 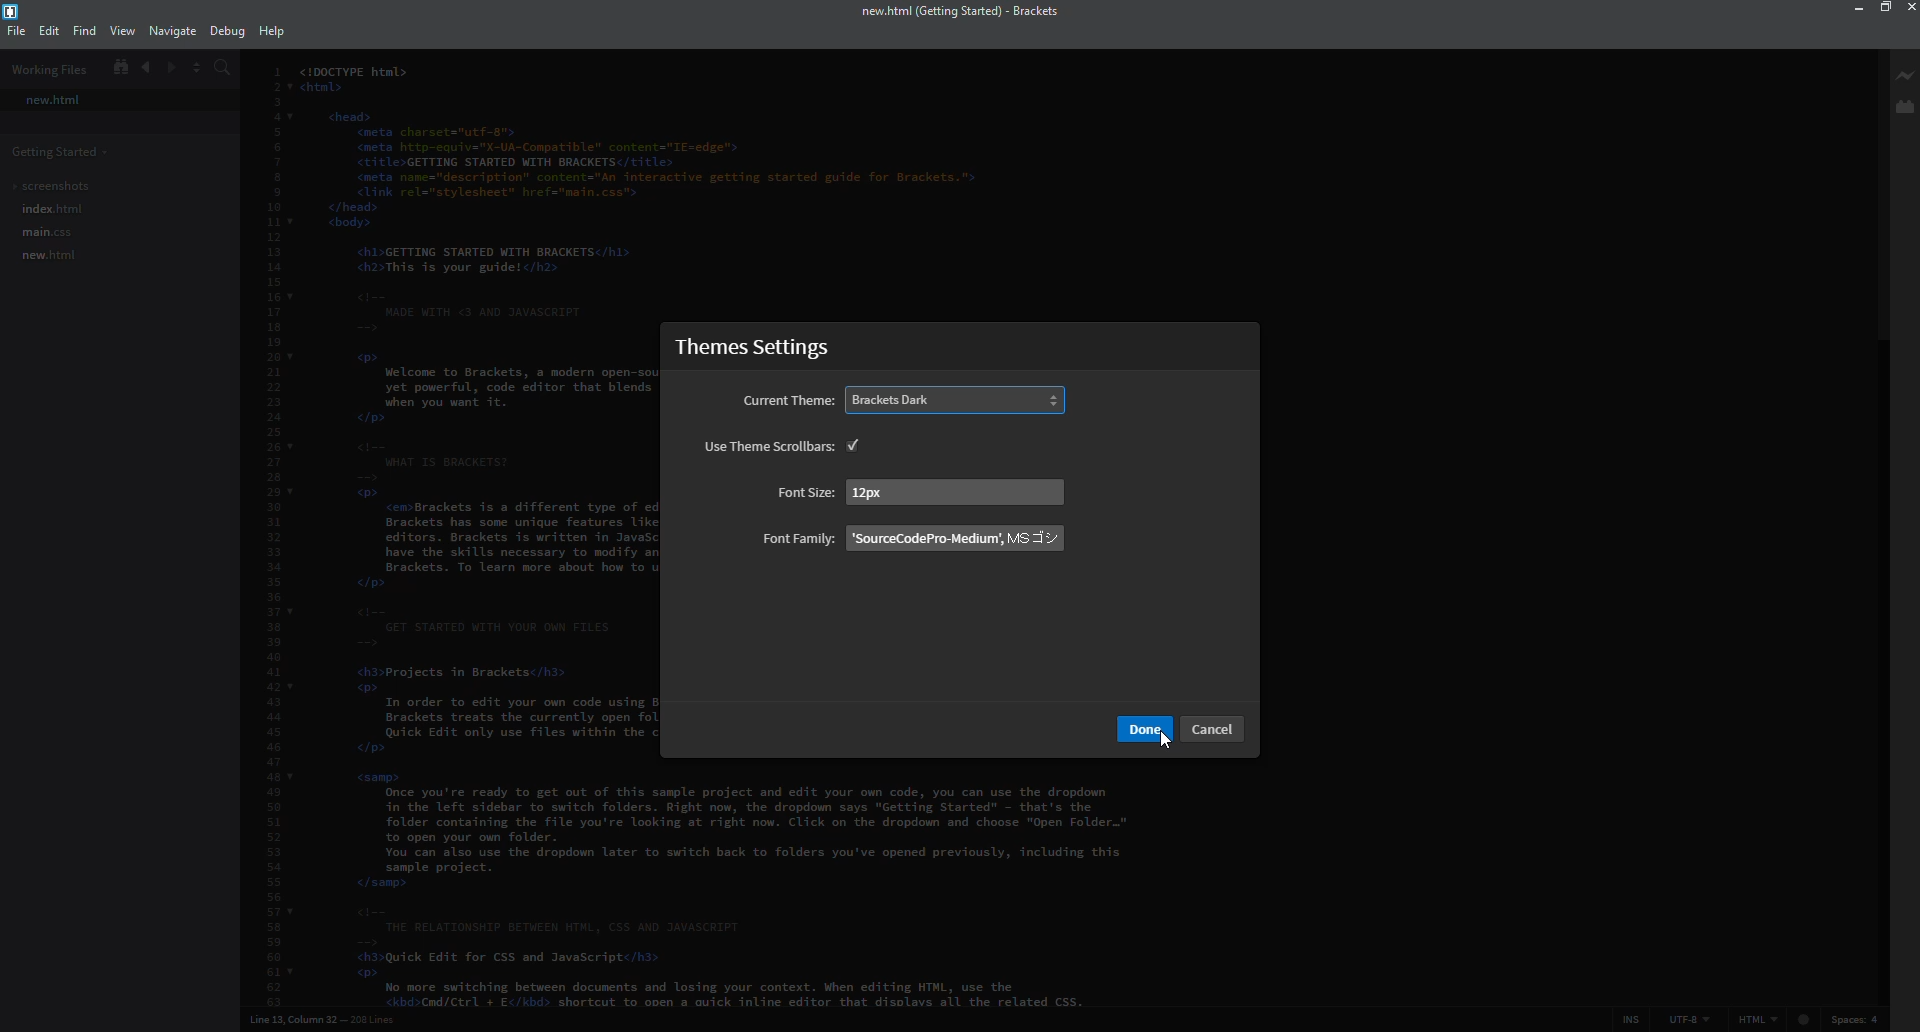 What do you see at coordinates (797, 538) in the screenshot?
I see `font family` at bounding box center [797, 538].